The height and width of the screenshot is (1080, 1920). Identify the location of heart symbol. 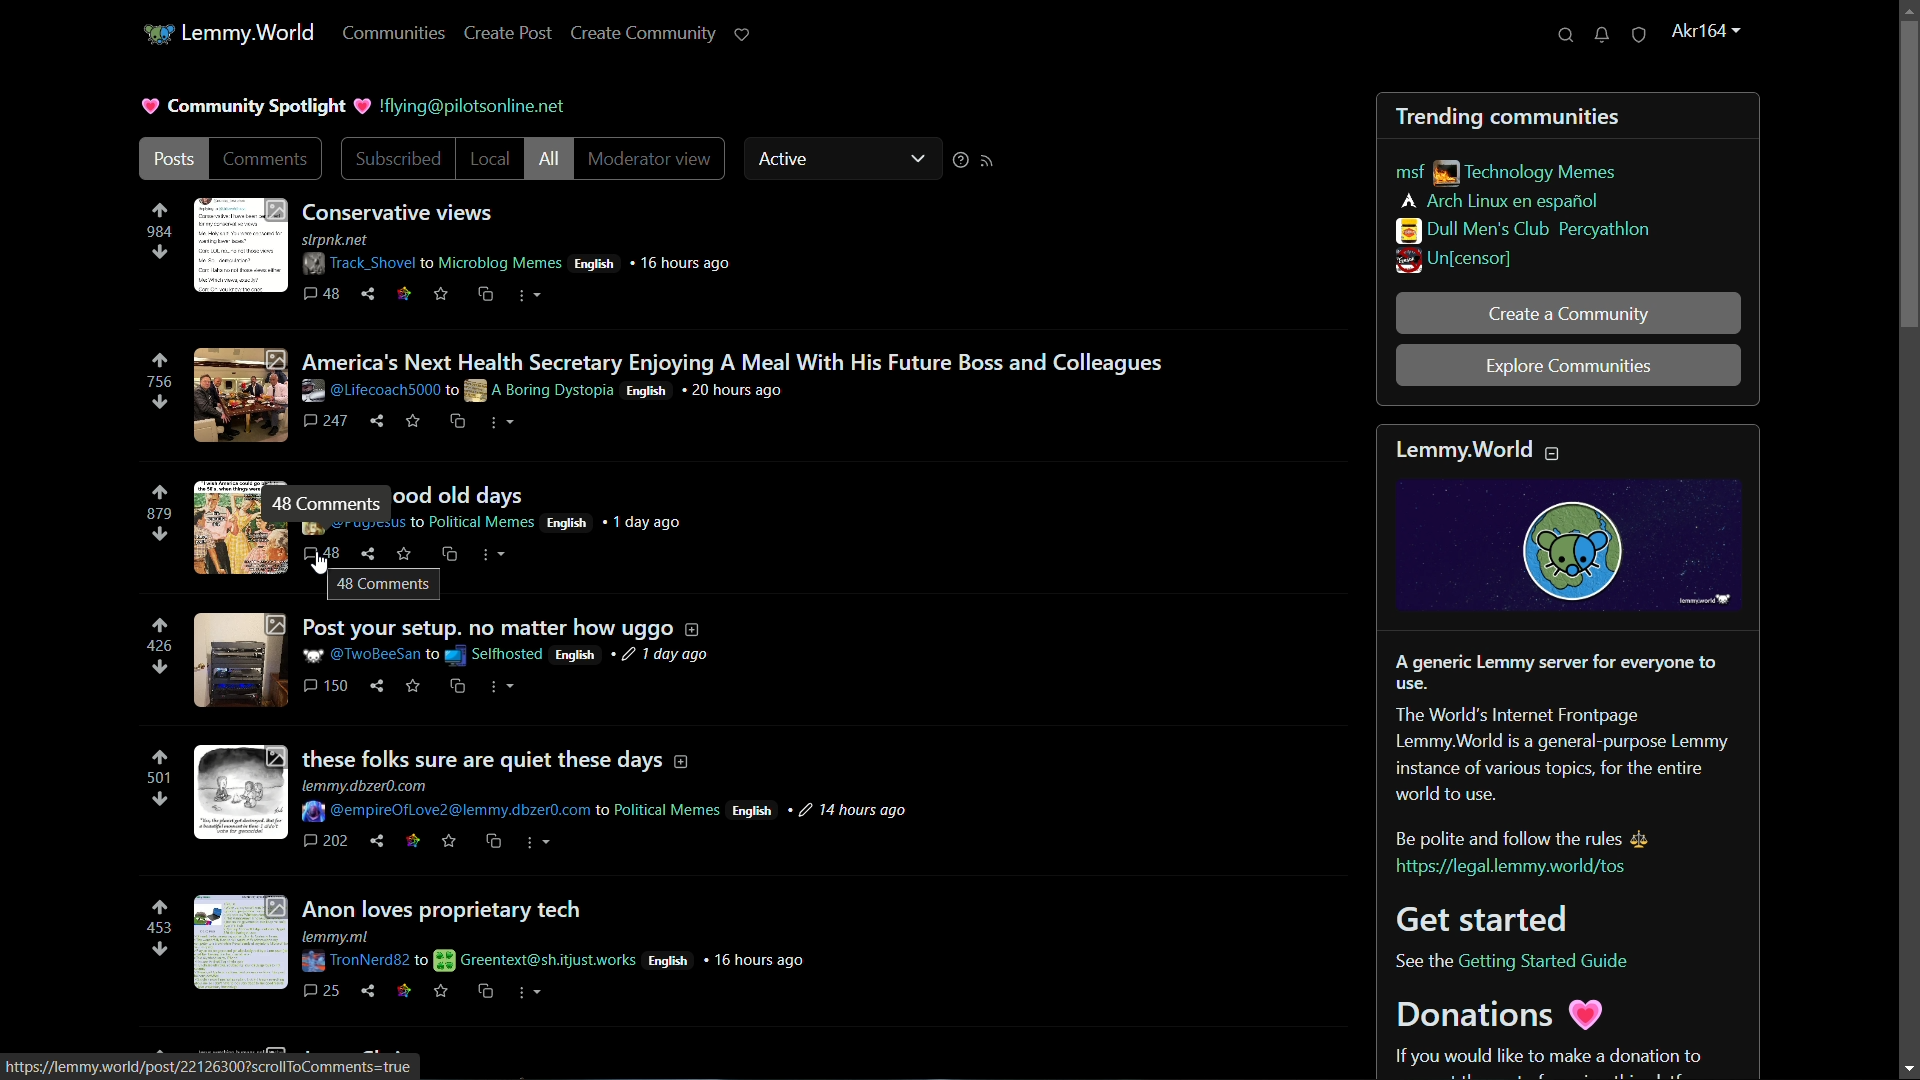
(363, 106).